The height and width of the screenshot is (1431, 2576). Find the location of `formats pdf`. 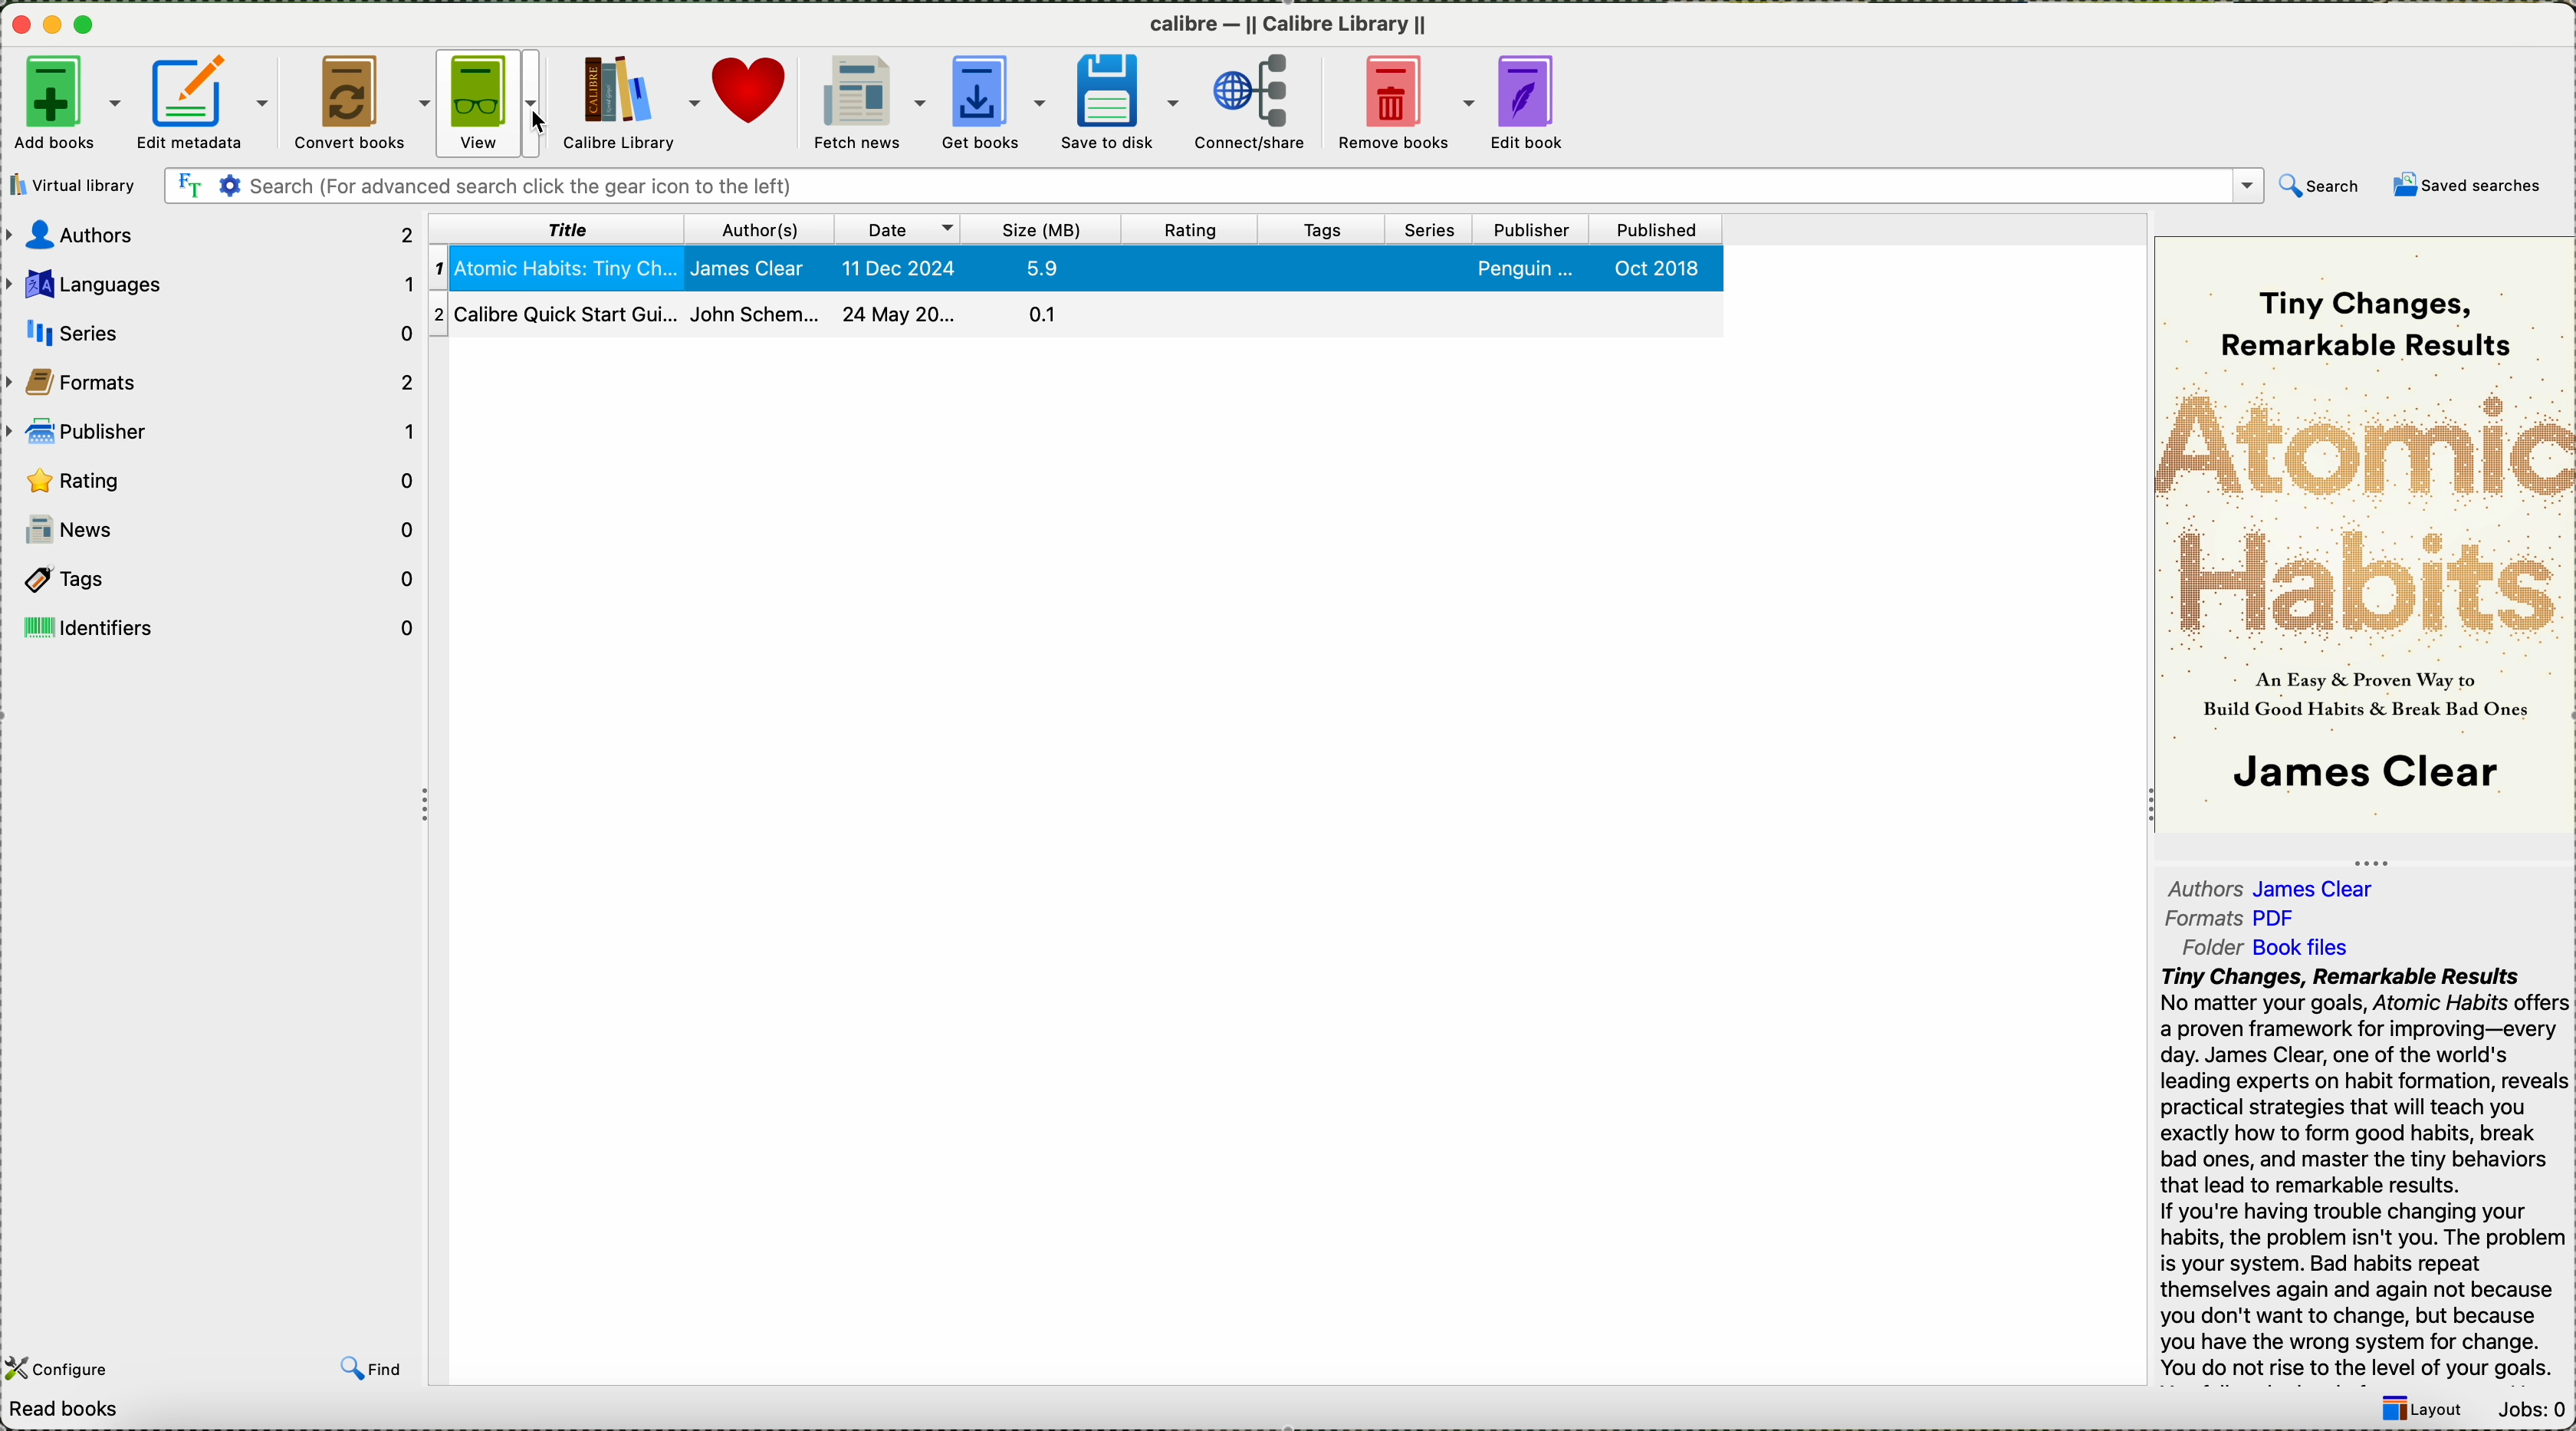

formats pdf is located at coordinates (2236, 917).